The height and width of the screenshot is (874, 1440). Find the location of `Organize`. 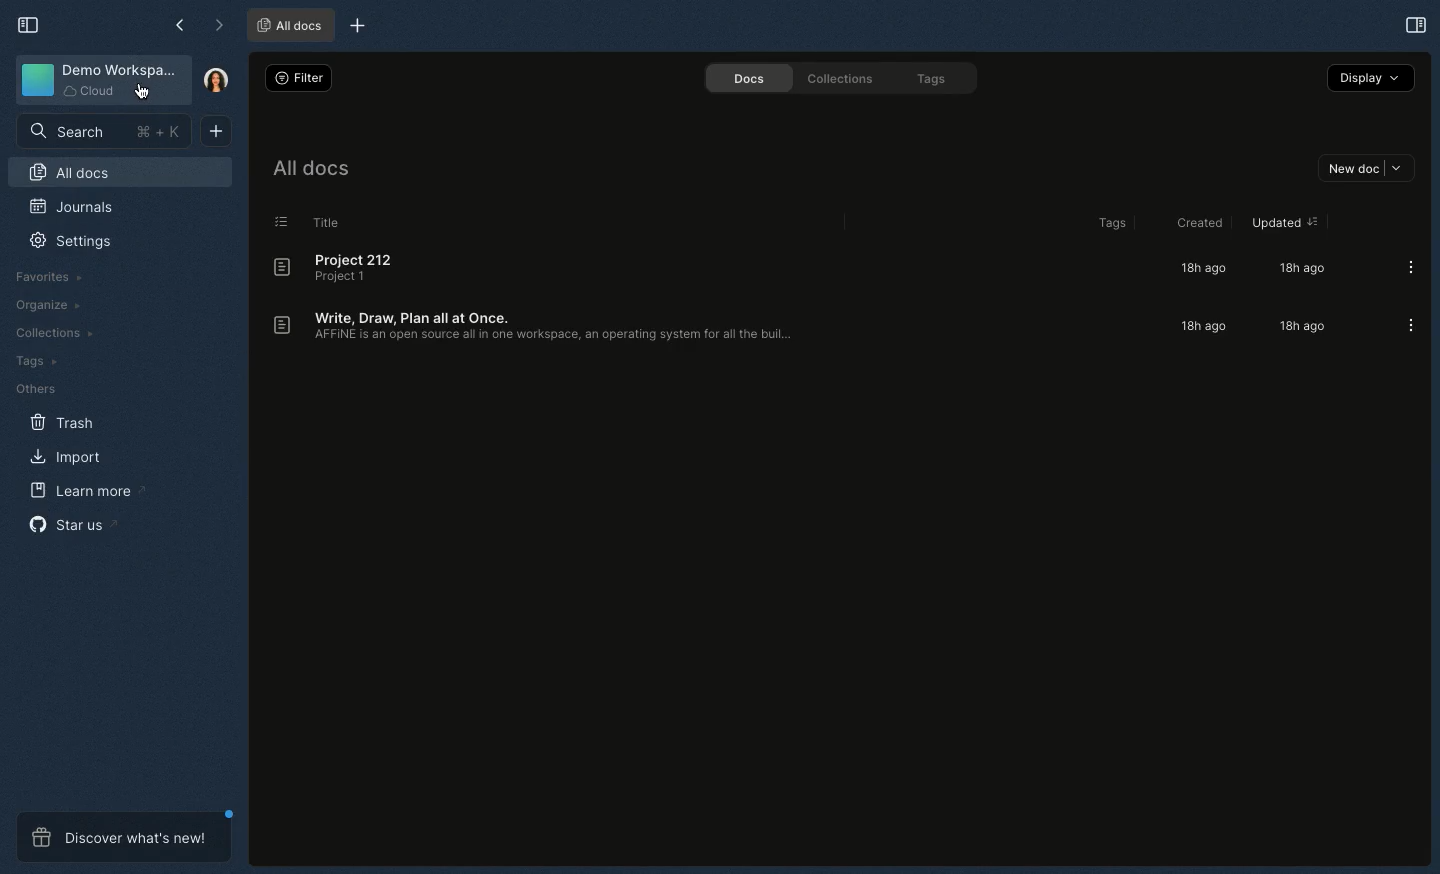

Organize is located at coordinates (44, 305).